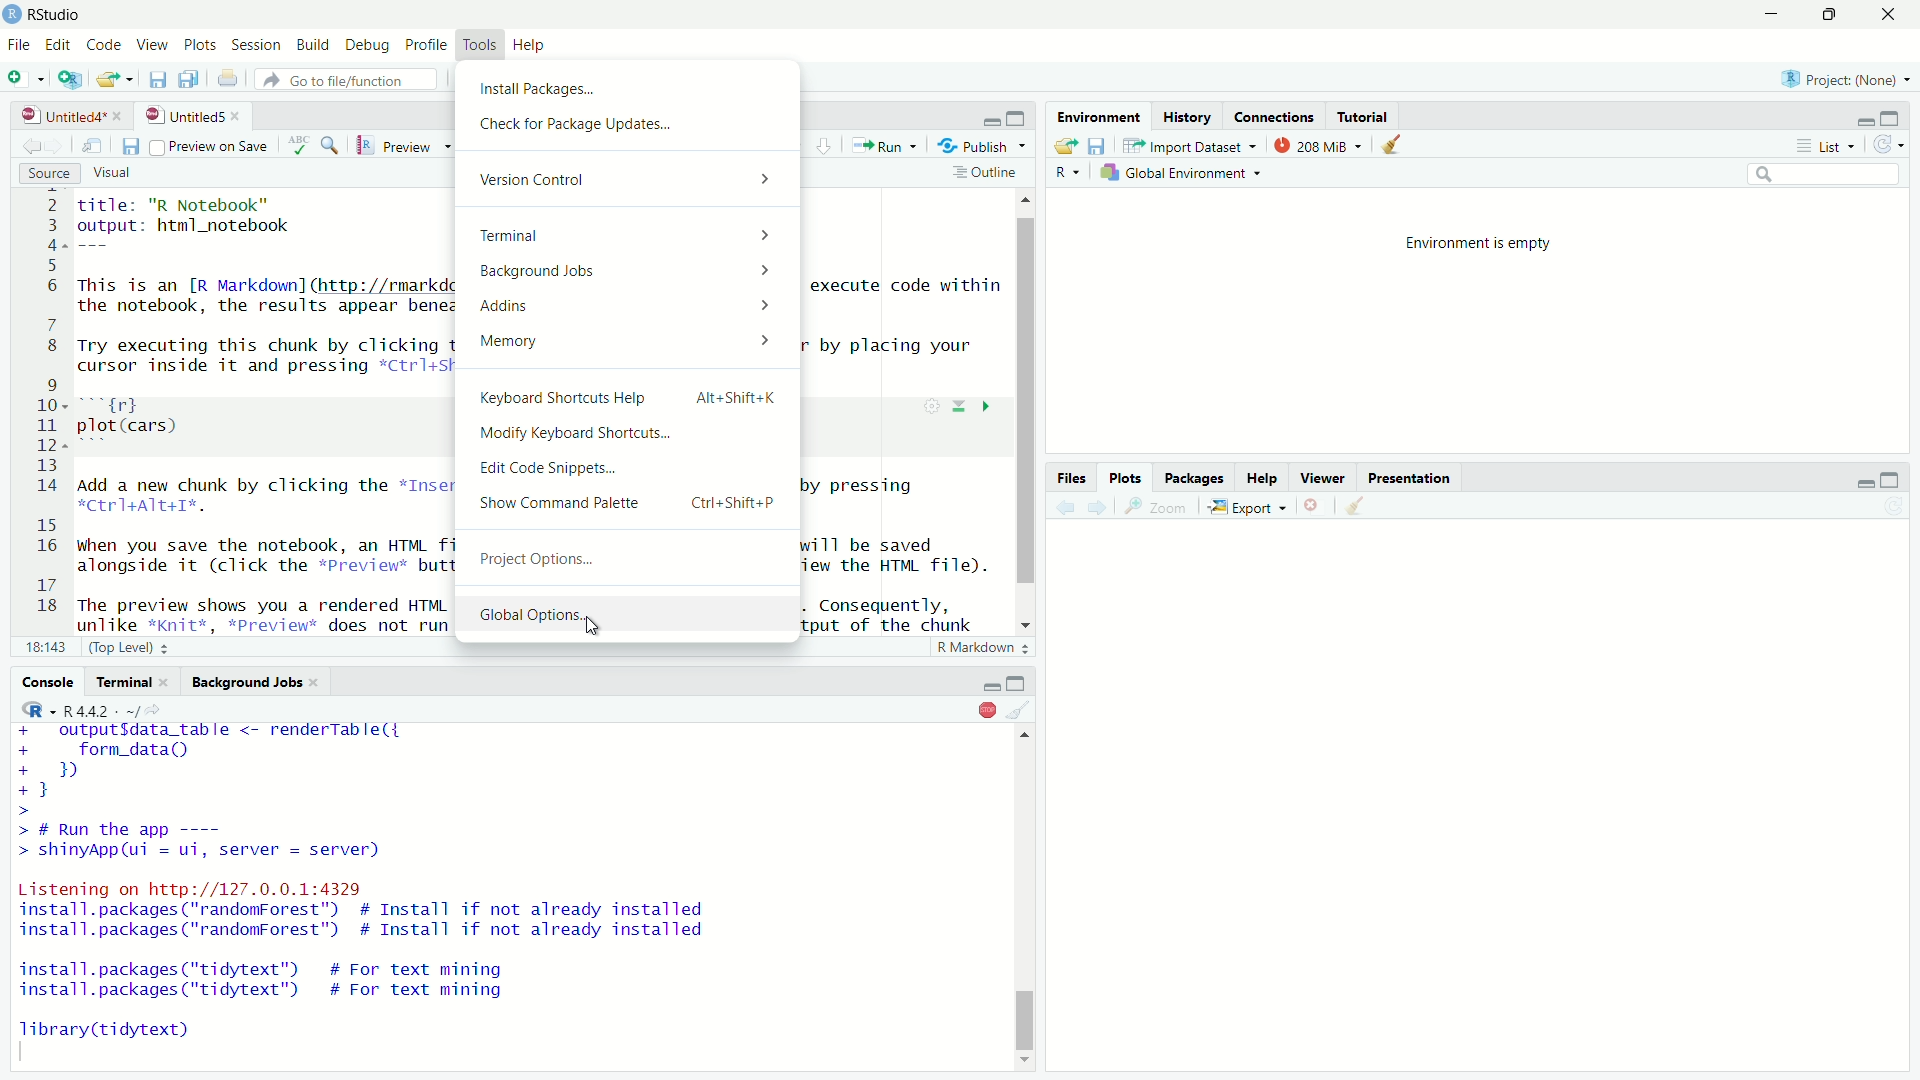 Image resolution: width=1920 pixels, height=1080 pixels. What do you see at coordinates (256, 683) in the screenshot?
I see `Background Jobs` at bounding box center [256, 683].